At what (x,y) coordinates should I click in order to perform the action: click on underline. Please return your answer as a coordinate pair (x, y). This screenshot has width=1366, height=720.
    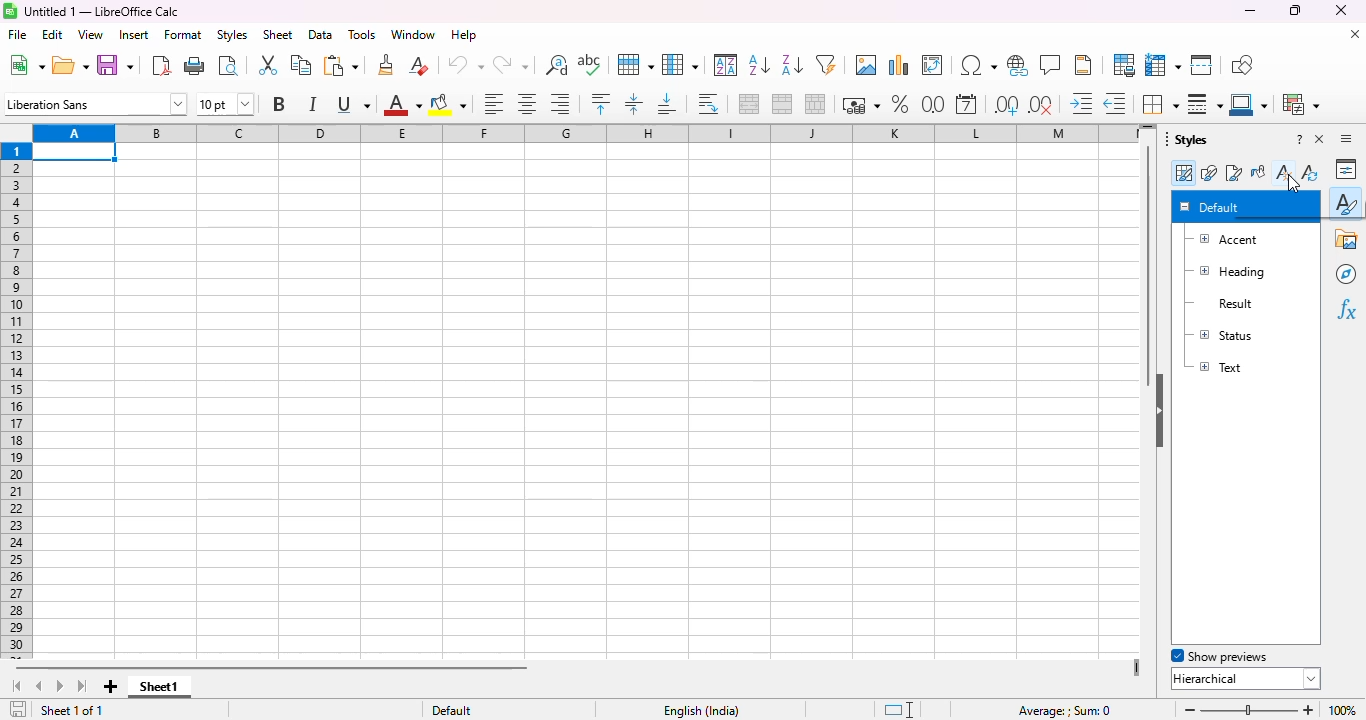
    Looking at the image, I should click on (353, 105).